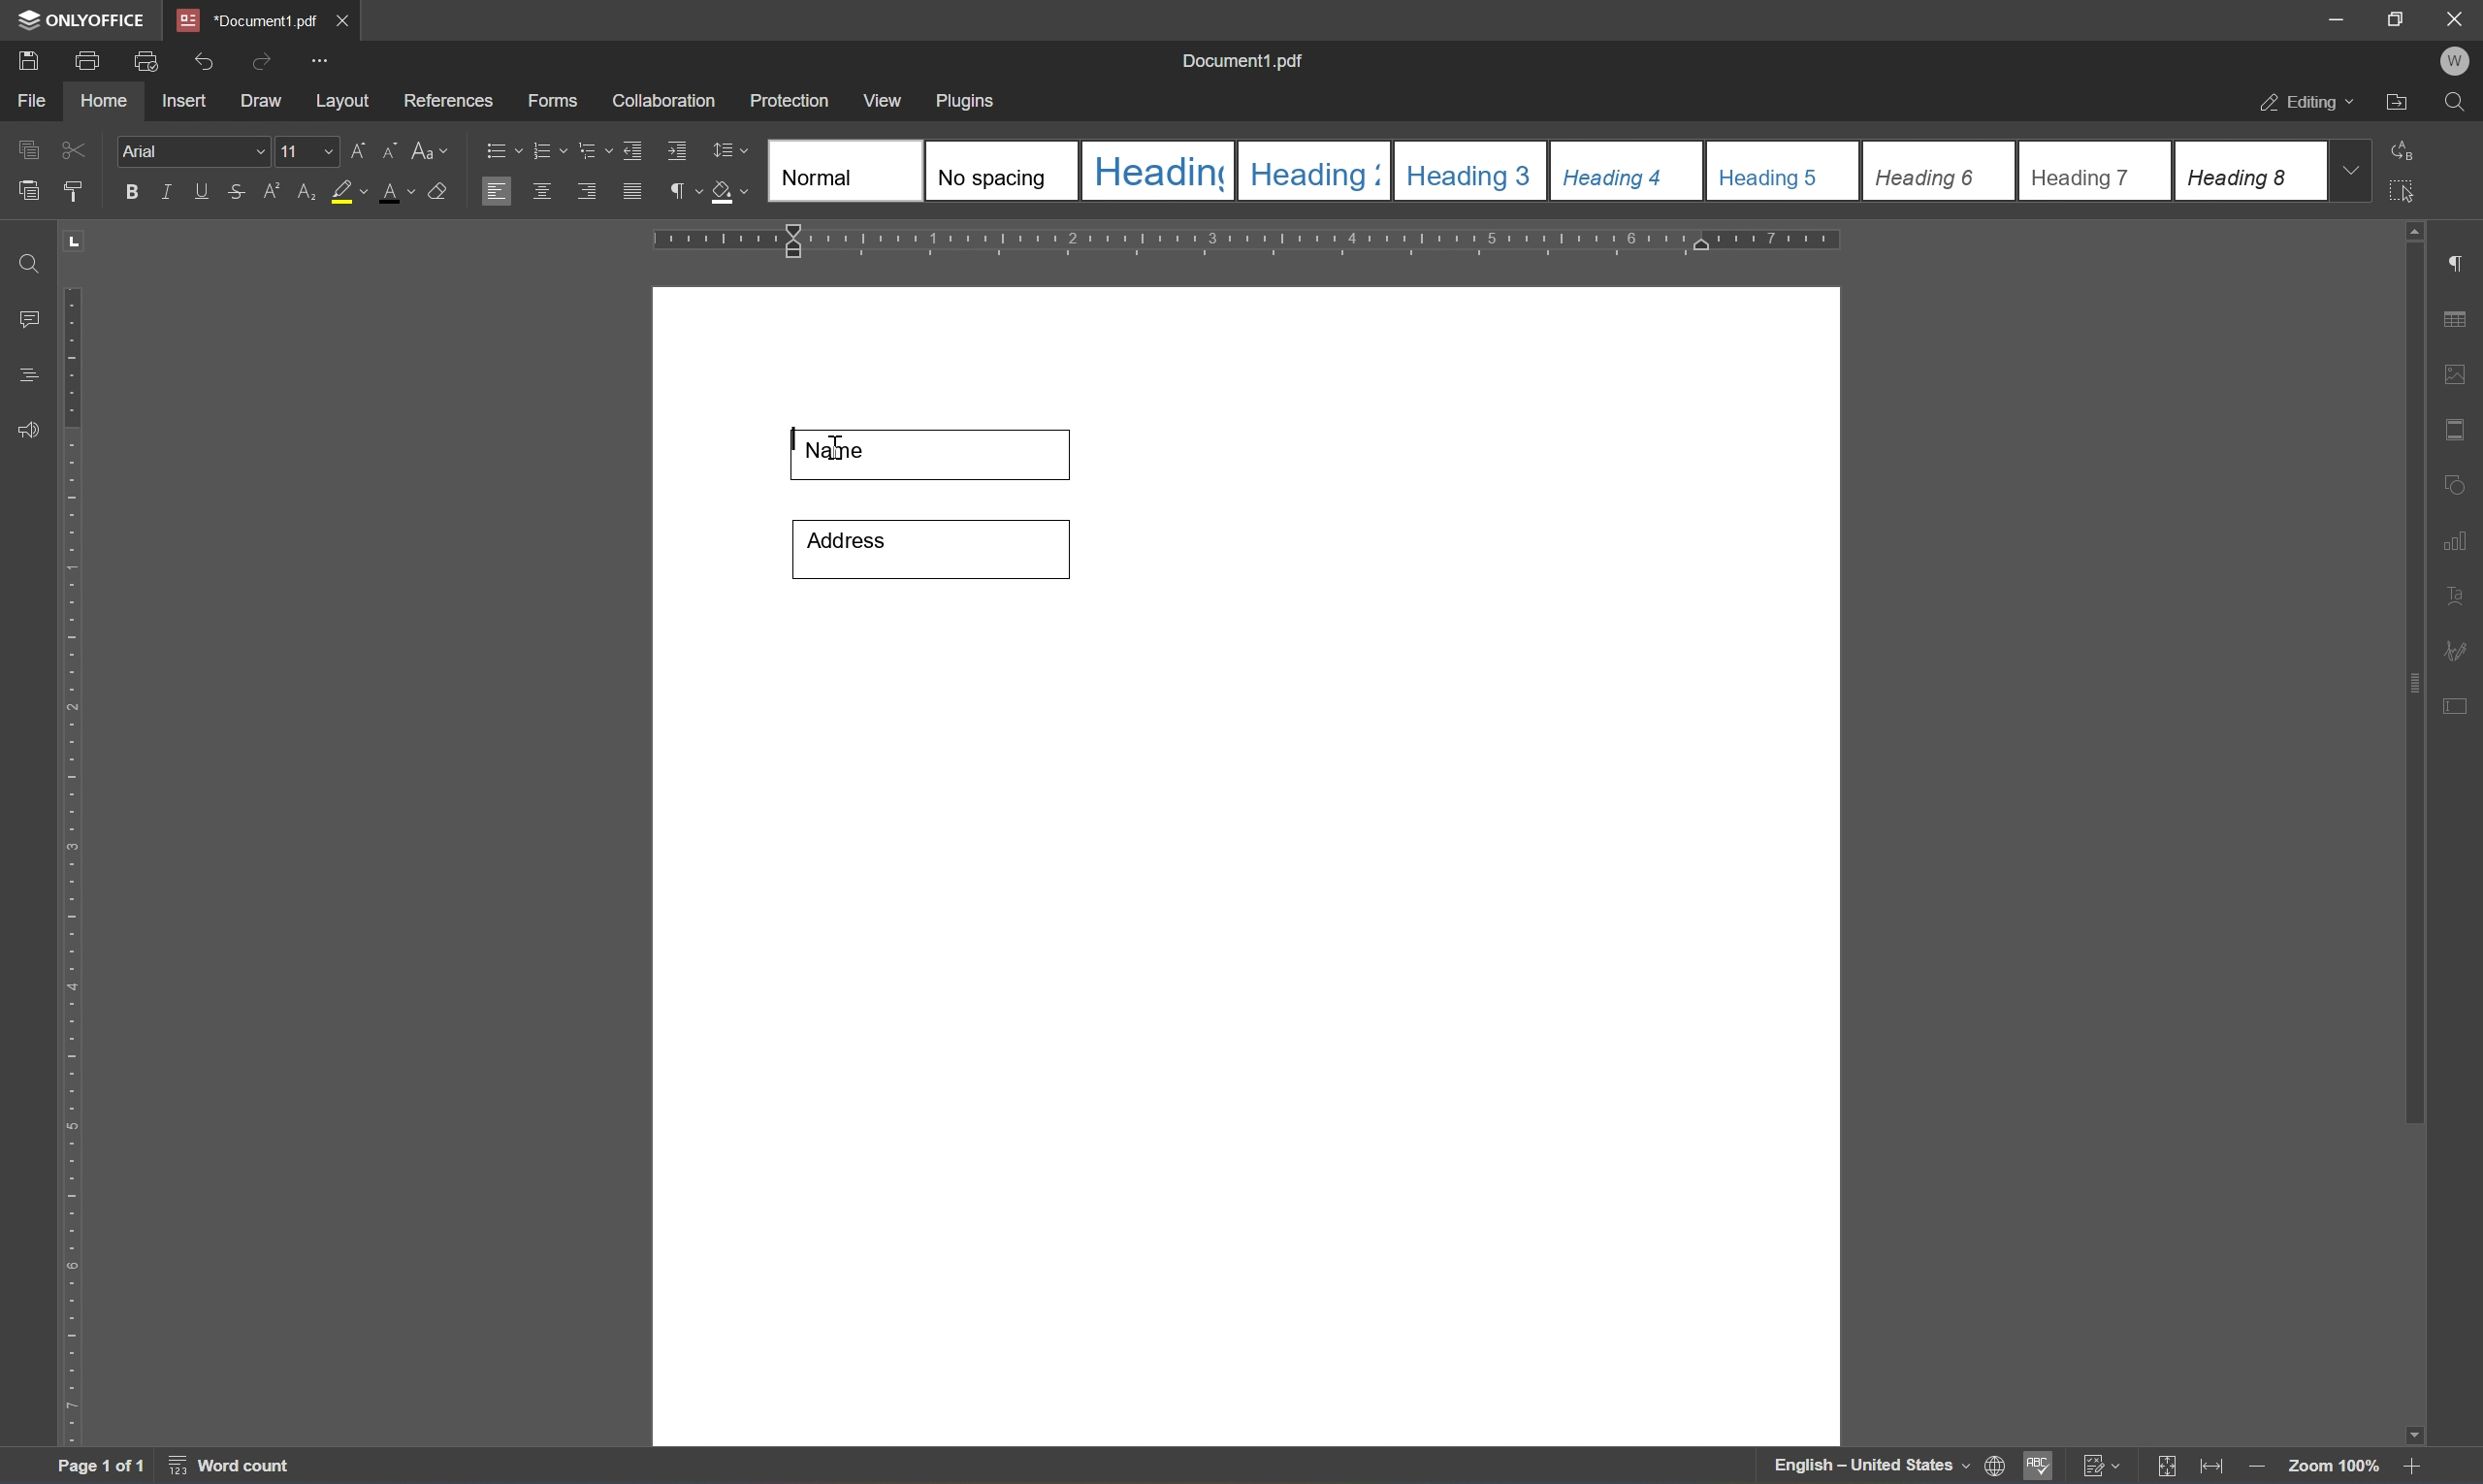  I want to click on feedback and support, so click(24, 430).